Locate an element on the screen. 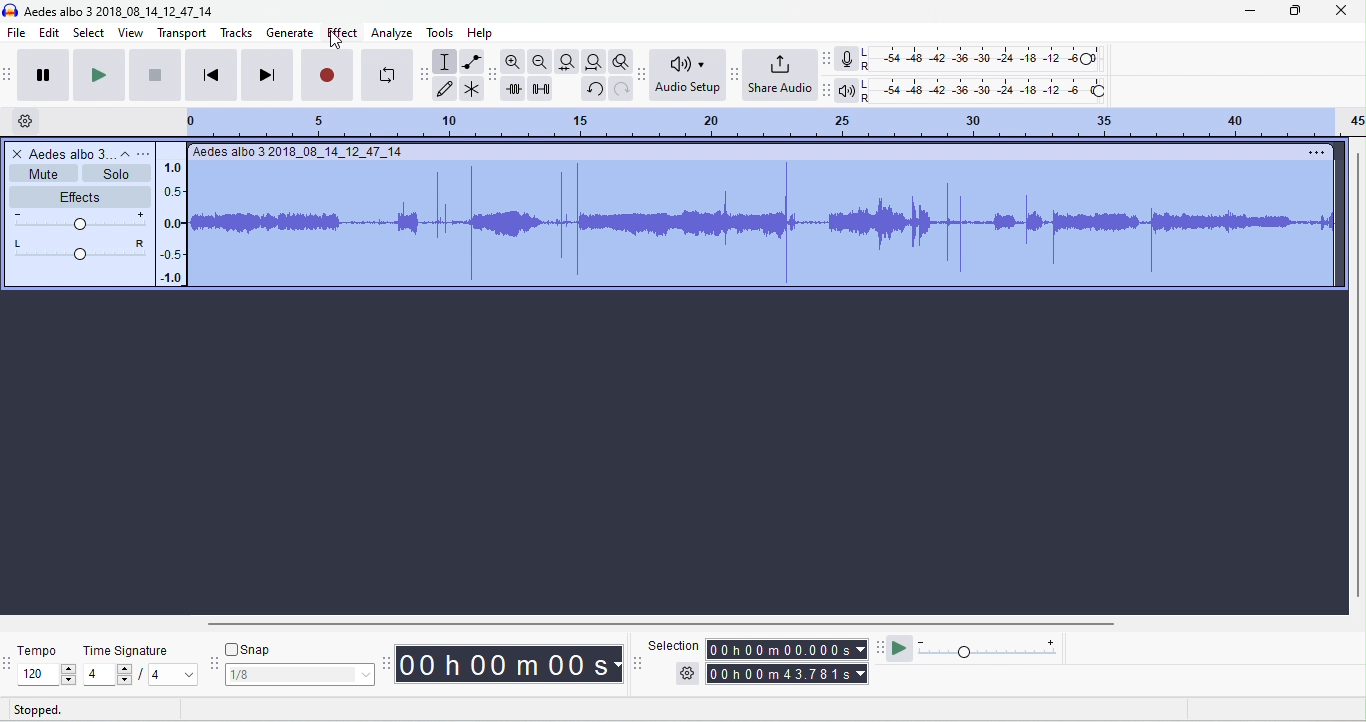  file is located at coordinates (16, 32).